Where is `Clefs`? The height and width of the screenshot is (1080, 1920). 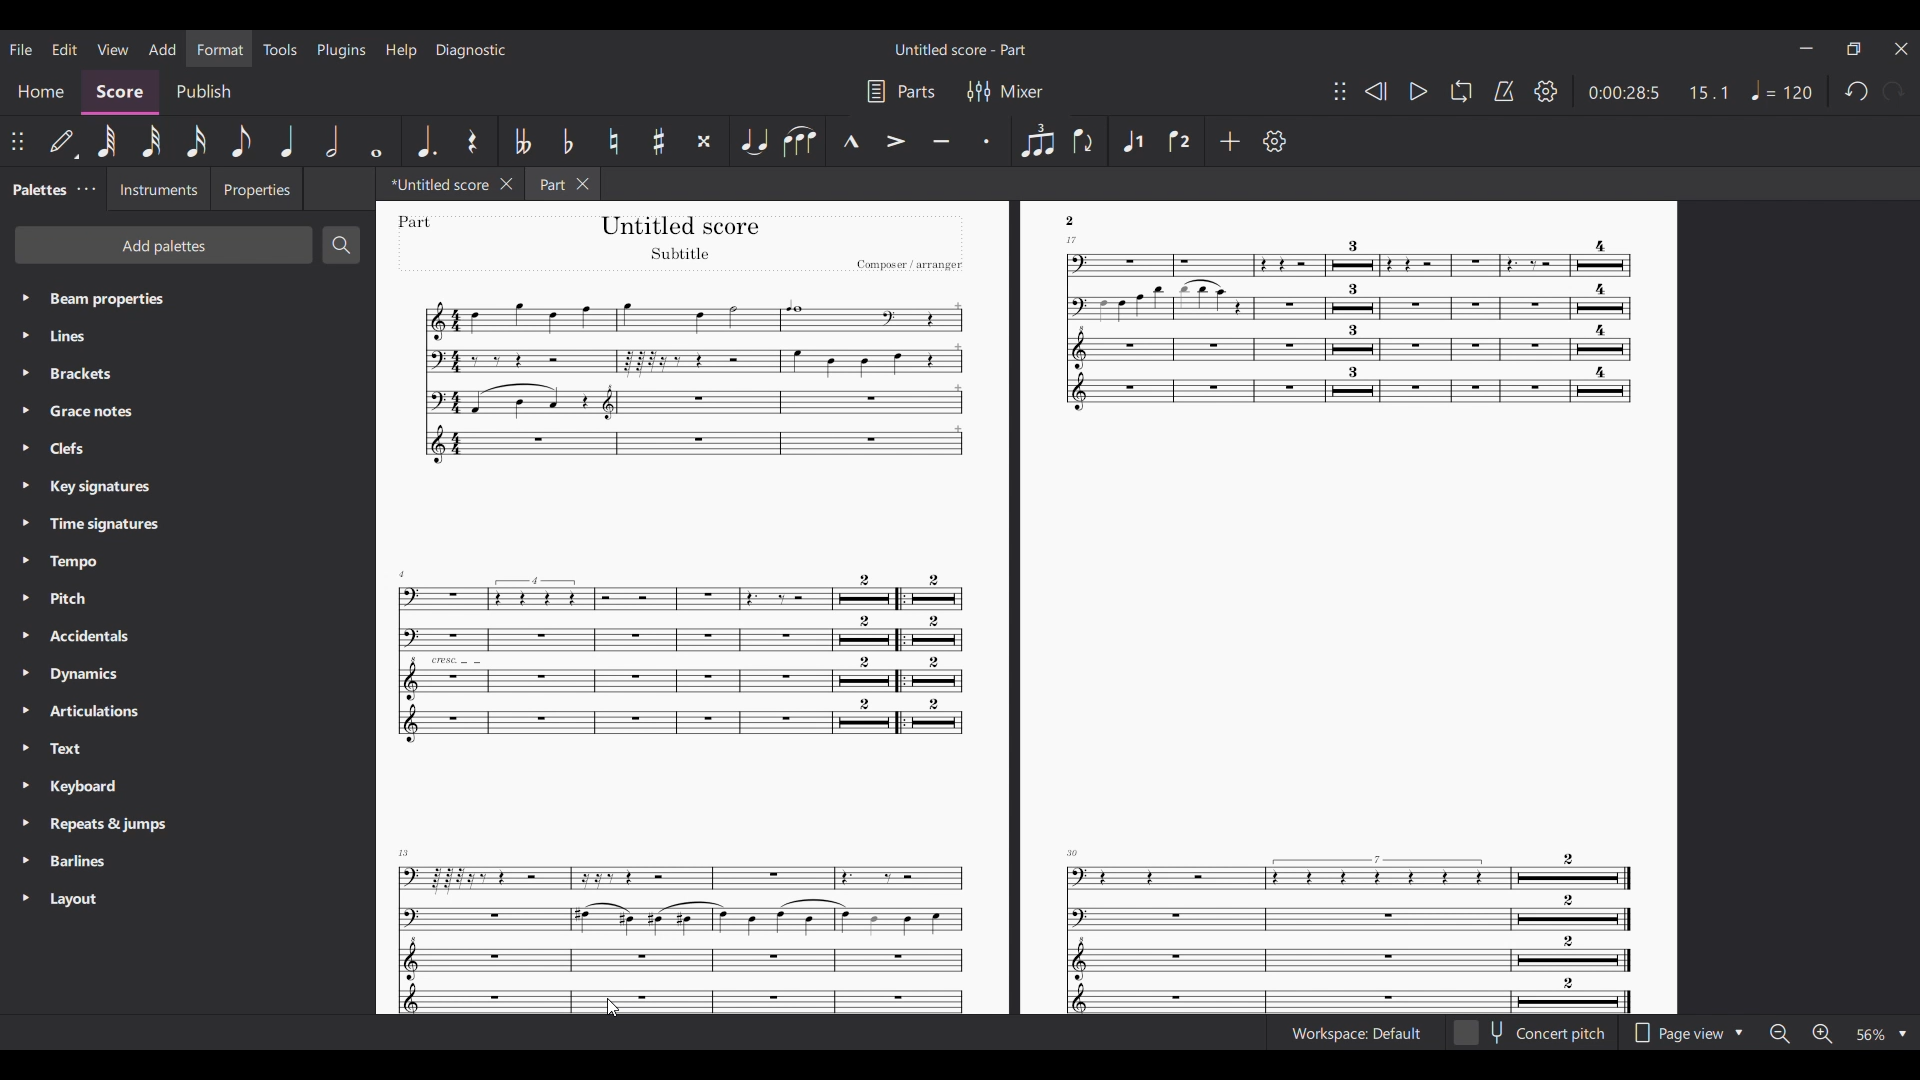
Clefs is located at coordinates (90, 449).